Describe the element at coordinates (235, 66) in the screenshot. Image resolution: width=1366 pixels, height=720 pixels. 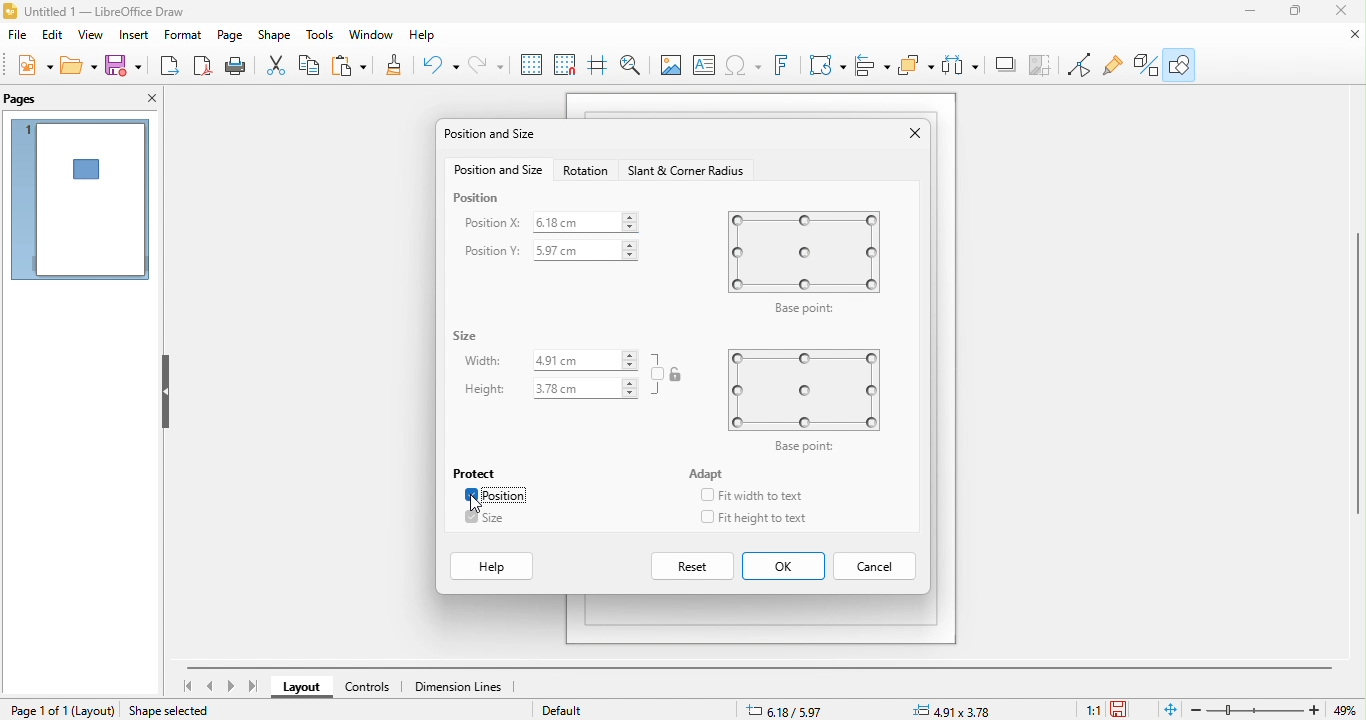
I see `print` at that location.